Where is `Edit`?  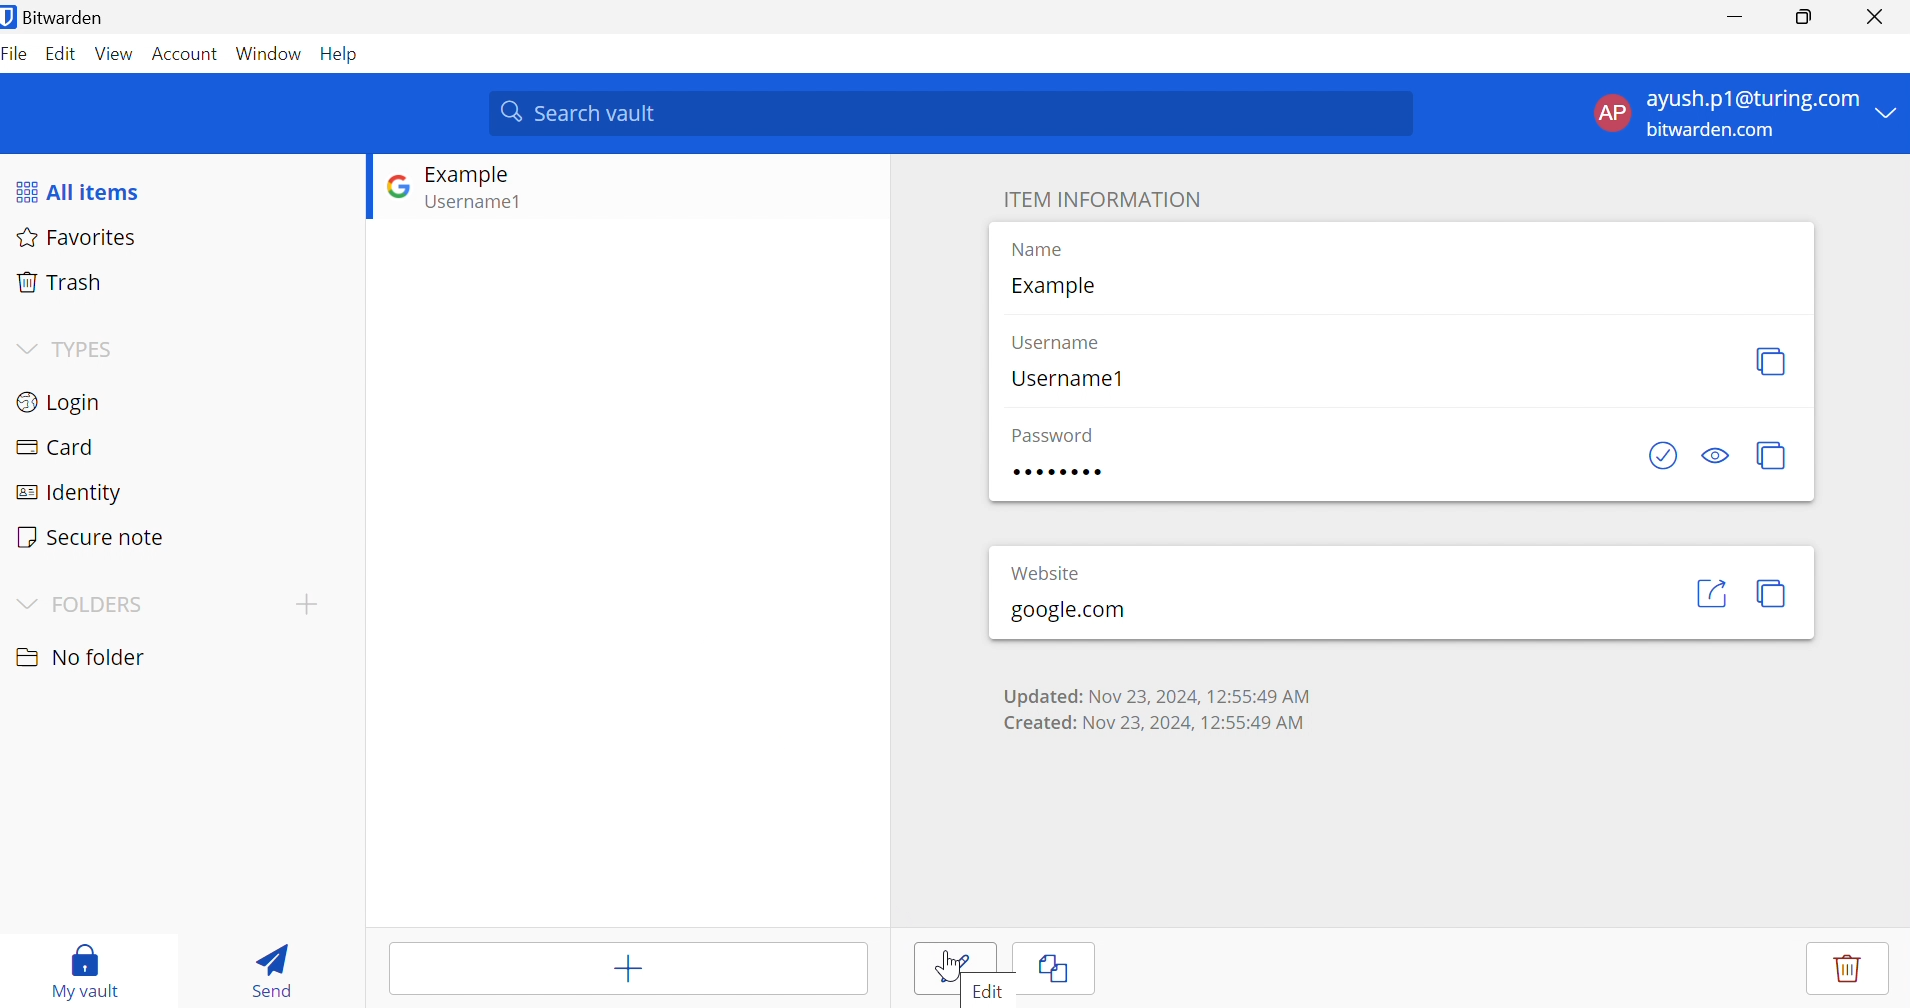
Edit is located at coordinates (61, 56).